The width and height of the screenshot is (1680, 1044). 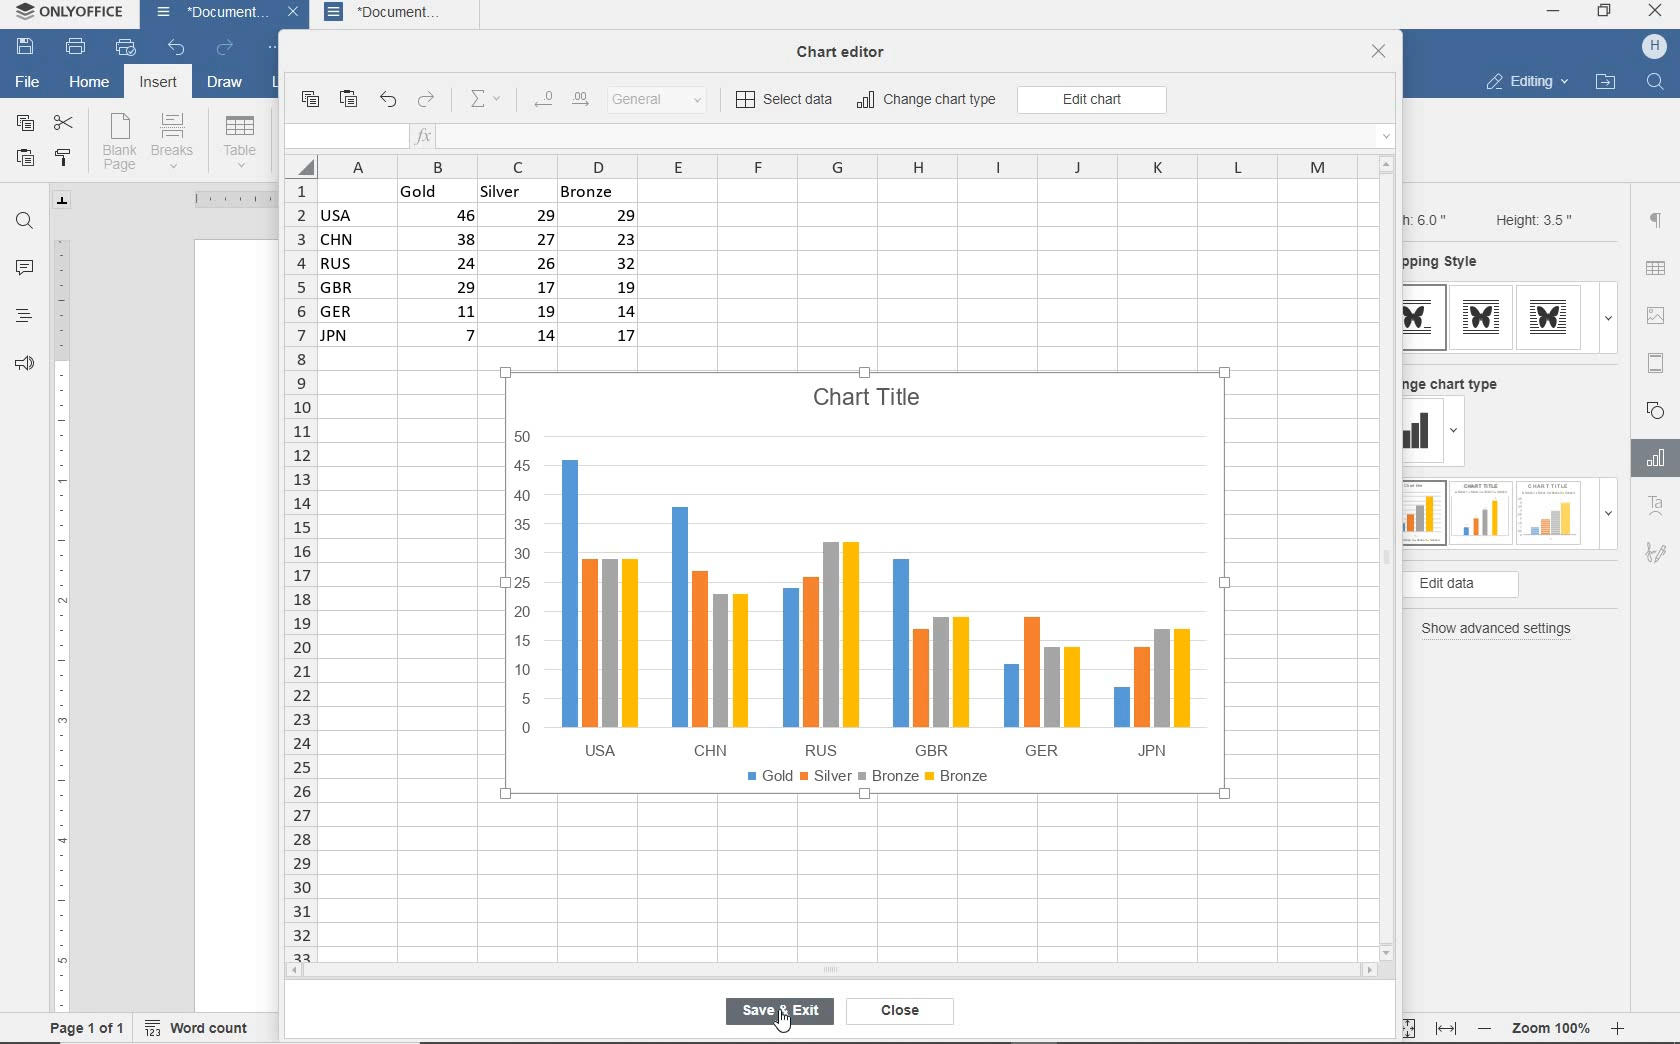 What do you see at coordinates (22, 318) in the screenshot?
I see `headings` at bounding box center [22, 318].